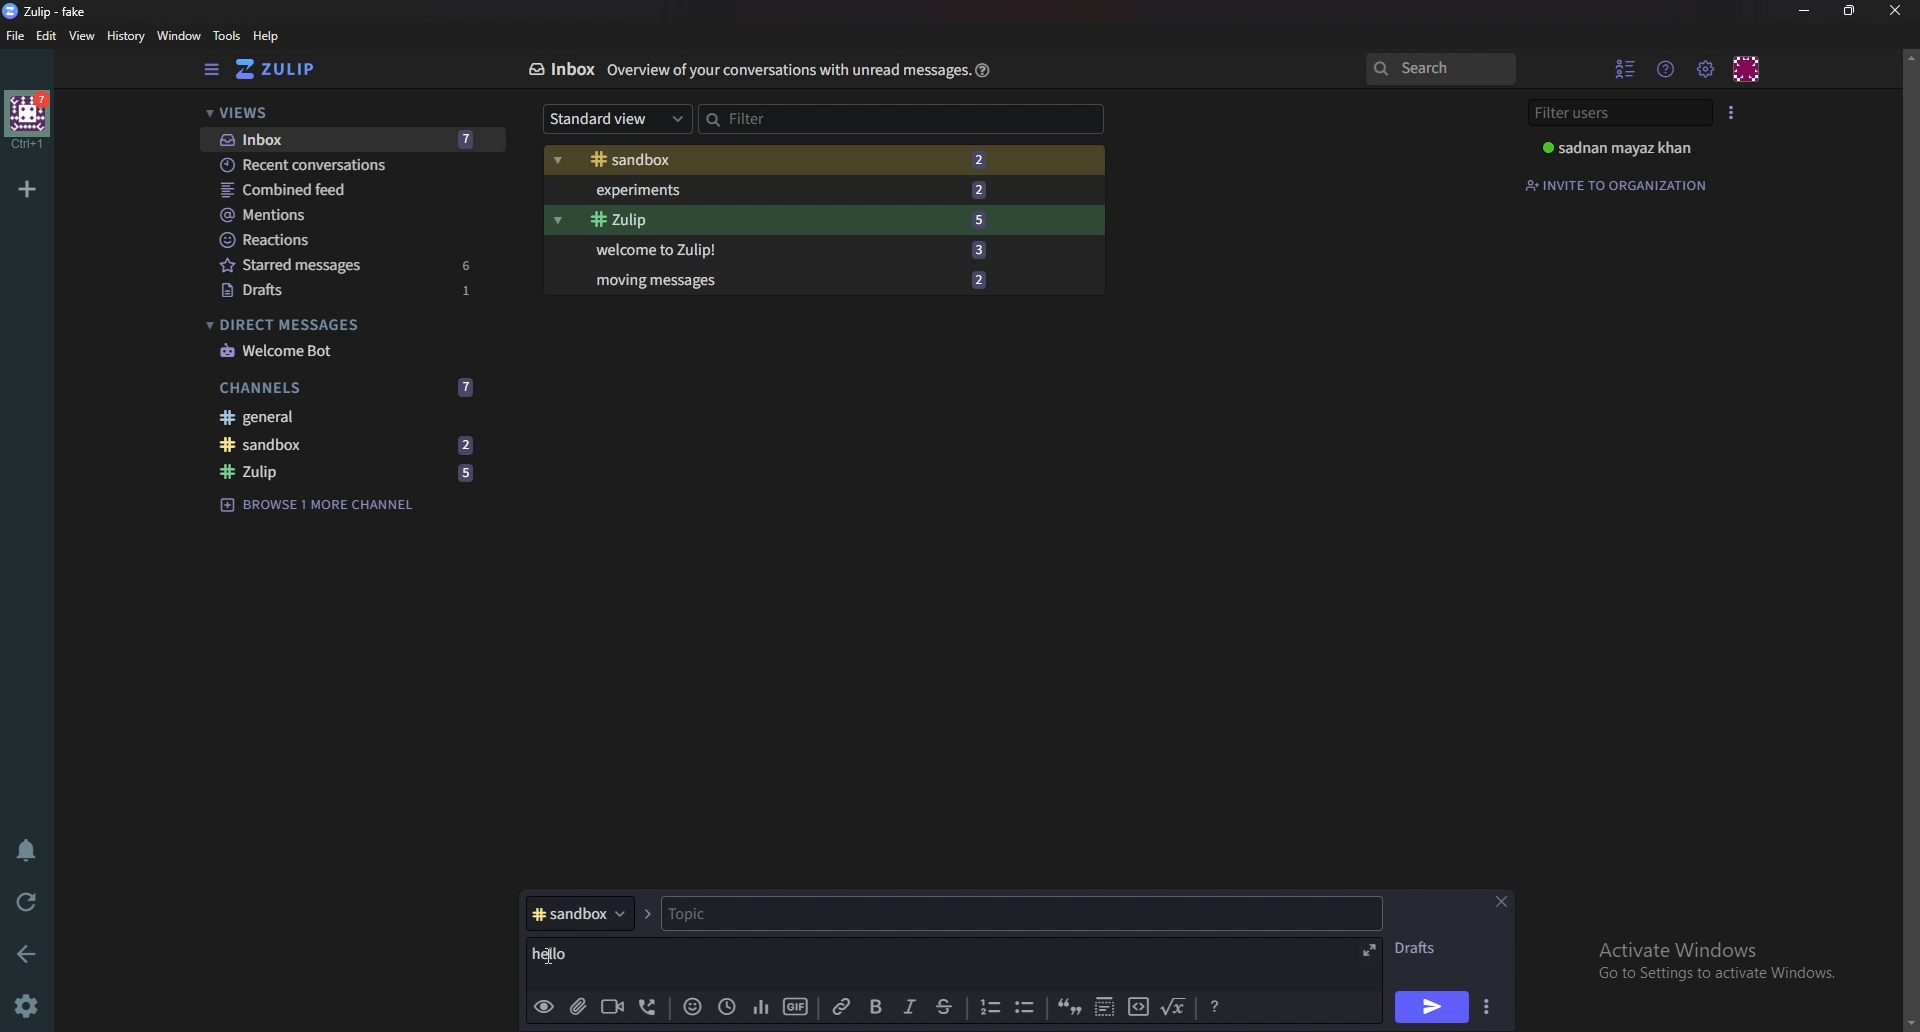 The height and width of the screenshot is (1032, 1920). I want to click on topic, so click(732, 913).